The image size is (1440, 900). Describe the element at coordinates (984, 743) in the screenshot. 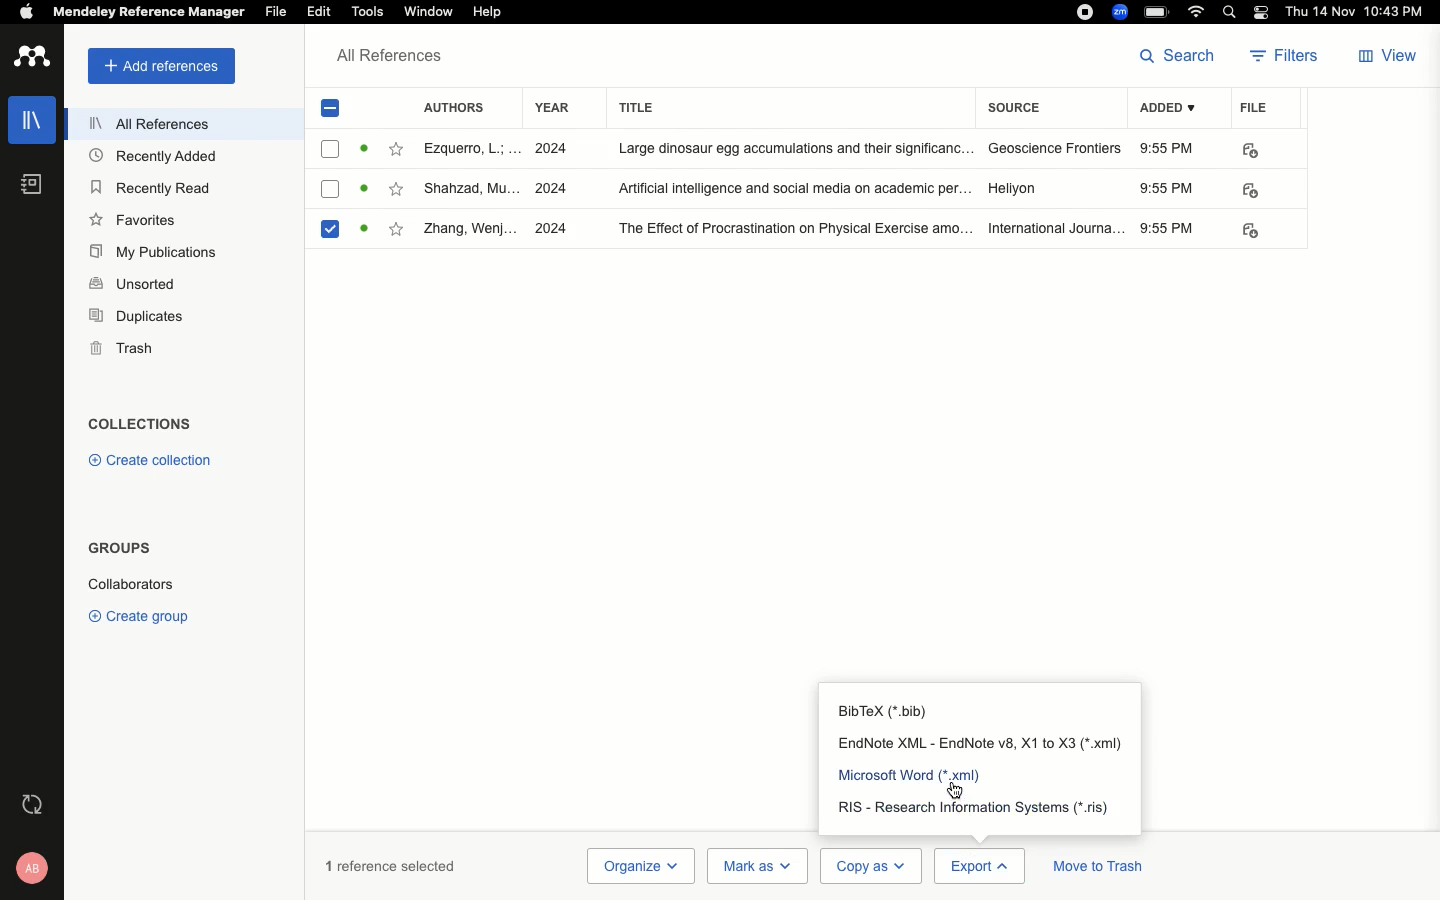

I see `Endnote xml` at that location.